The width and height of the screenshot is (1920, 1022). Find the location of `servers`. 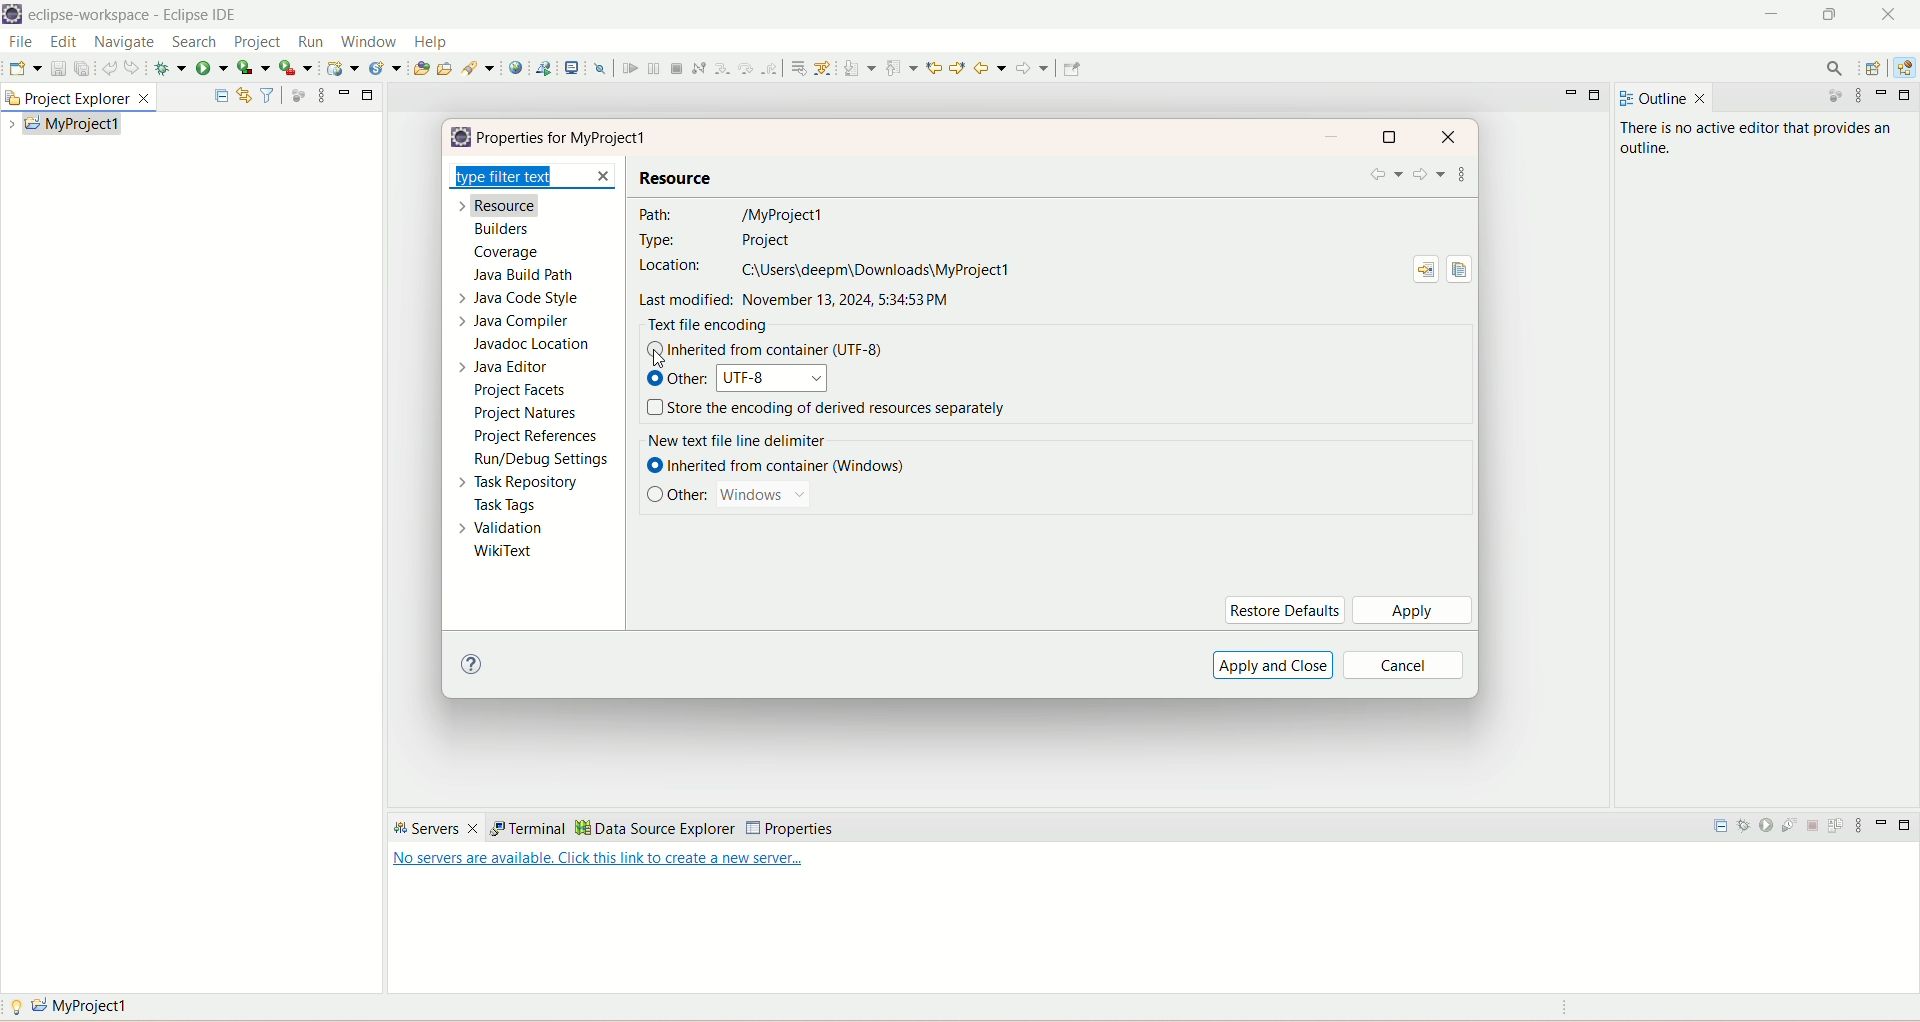

servers is located at coordinates (435, 829).